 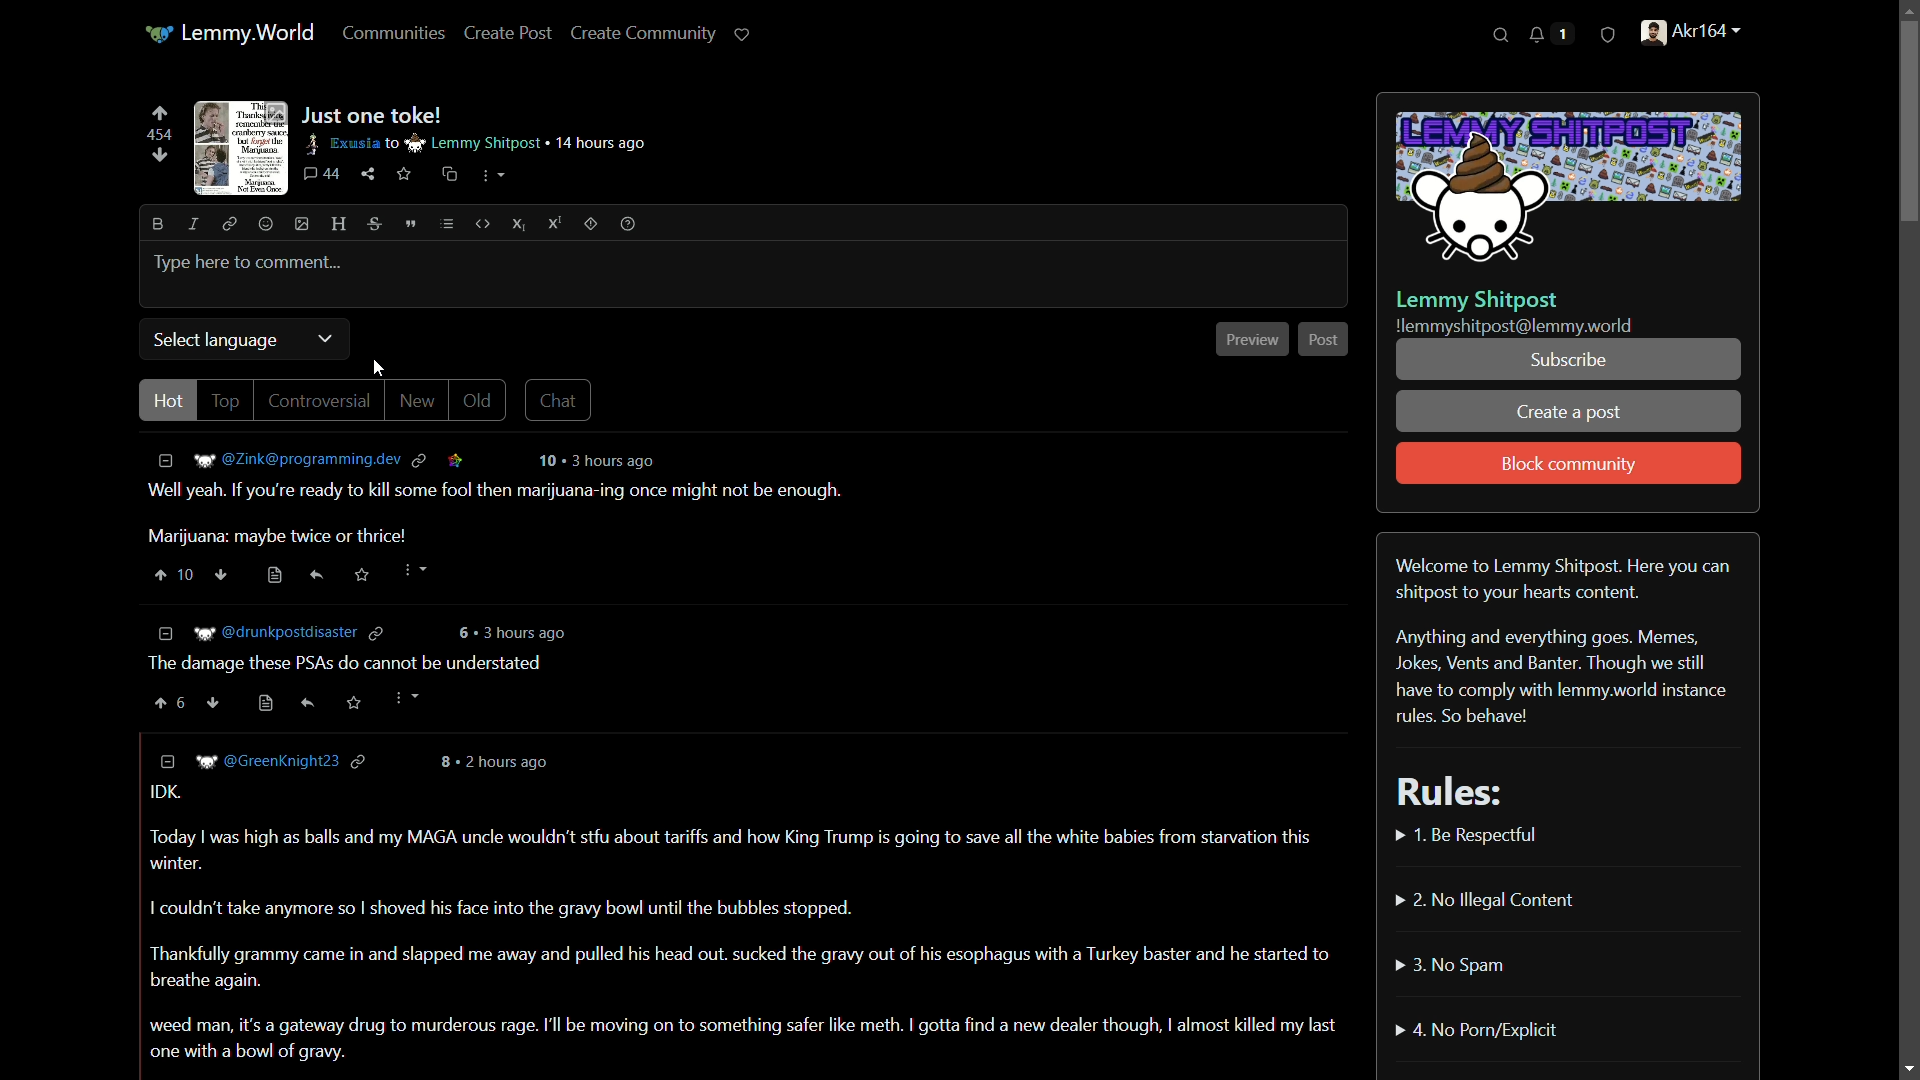 I want to click on IDK.

Today | was high as balls and my MAGA uncle wouldn't stfu about tariffs and how King Trump is going to save all the white babies from starvation this
winter.

I couldn't take anymore so | shoved his face into the gravy bowl until the bubbles stopped.

Thankfully grammy came in and slapped me away and pulled his head out. sucked the gravy out of his esophagus with a Turkey baster and he started to
breathe again.

weed man, it's a gateway drug to murderous rage. I'l be moving on to something safer like meth. I gotta find a new dealer though, I almost killed my last
one with a bowl of gravy., so click(x=723, y=925).